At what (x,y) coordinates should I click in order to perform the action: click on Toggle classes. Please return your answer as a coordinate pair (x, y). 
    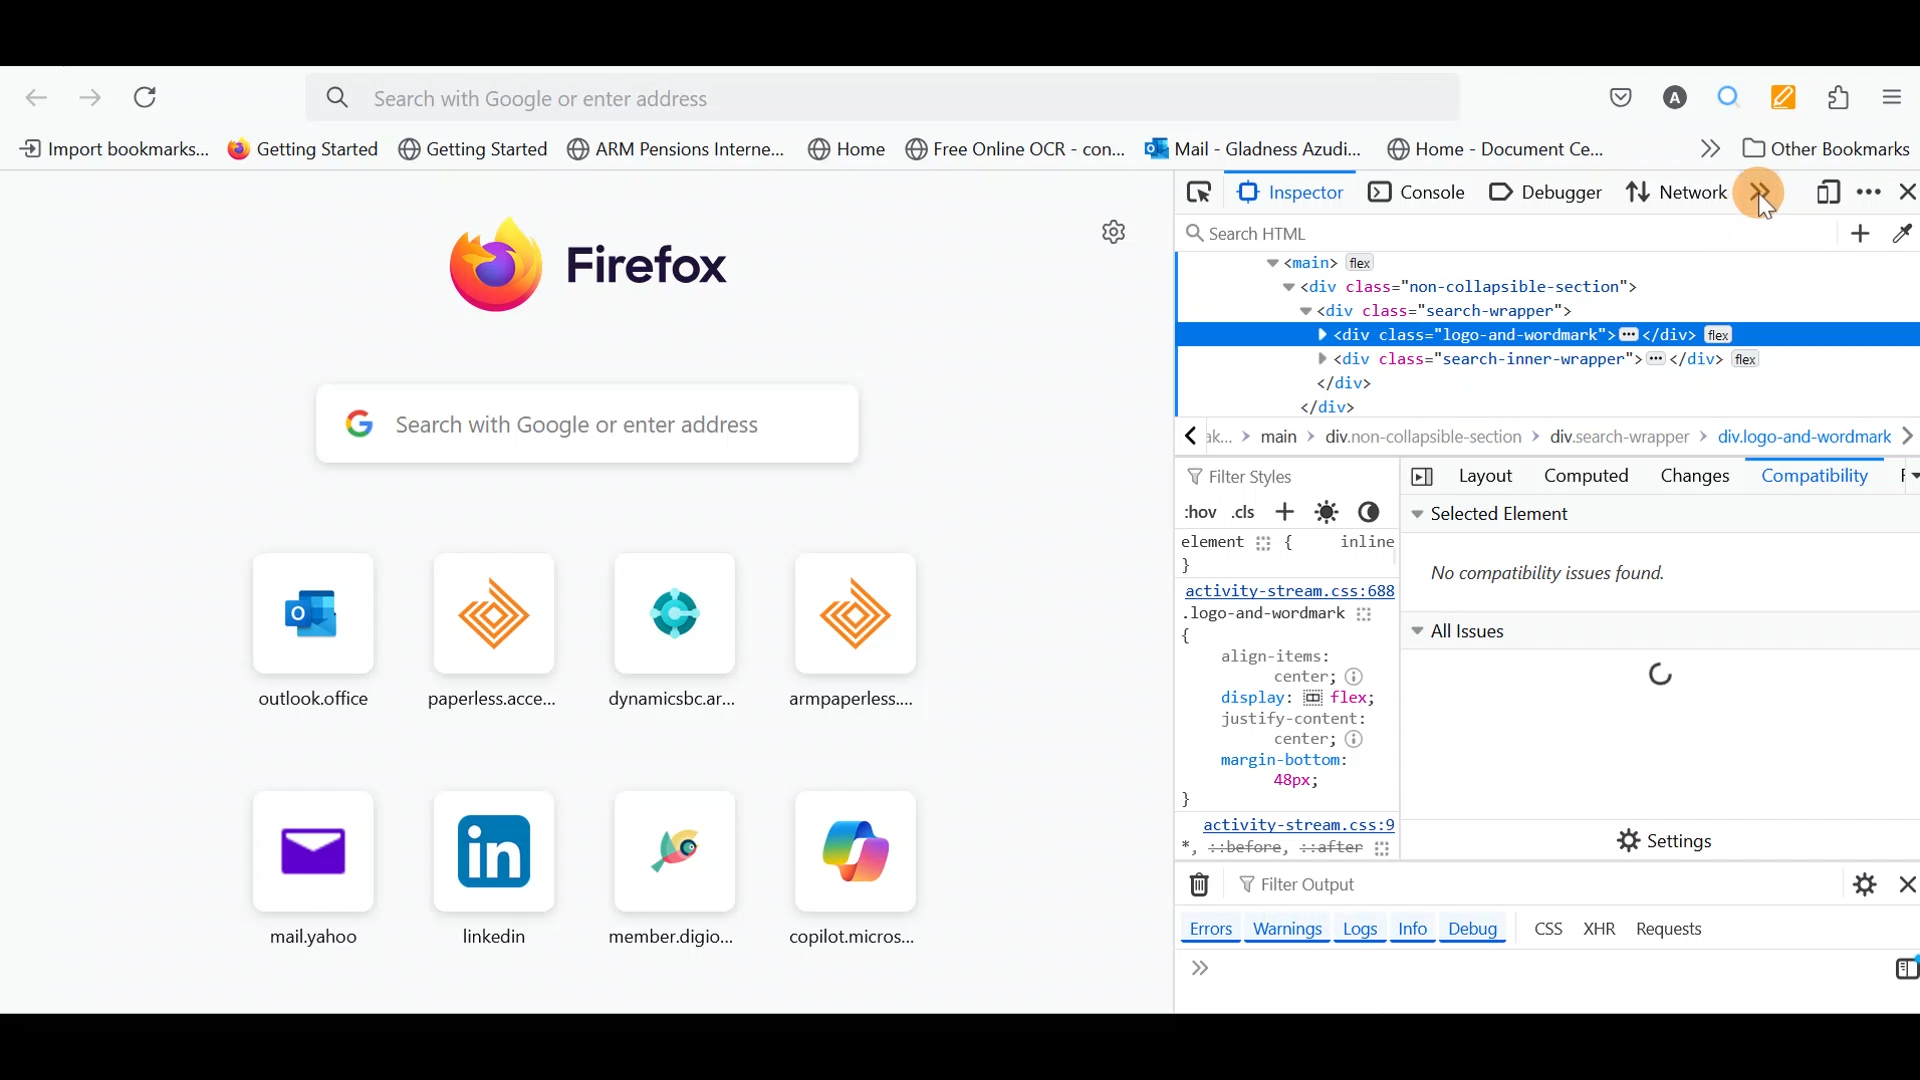
    Looking at the image, I should click on (1245, 510).